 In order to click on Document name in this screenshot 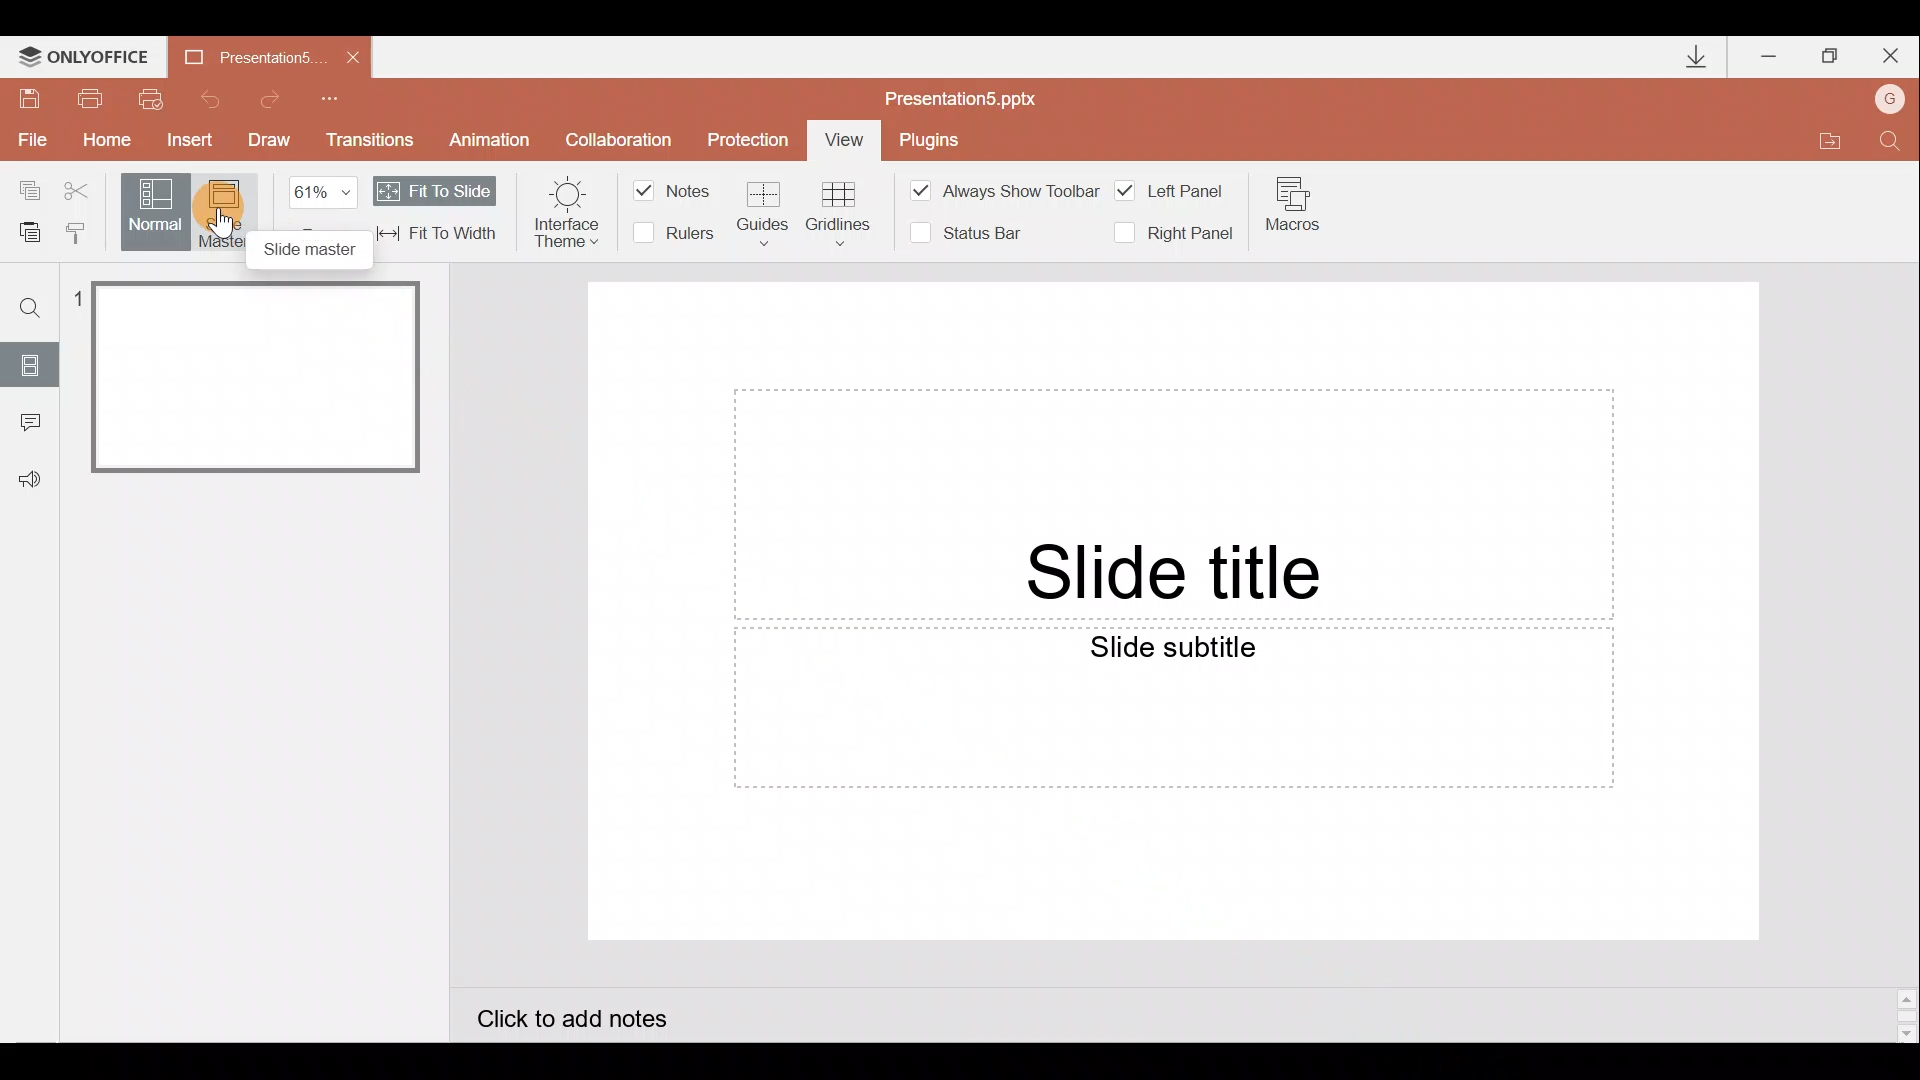, I will do `click(972, 97)`.